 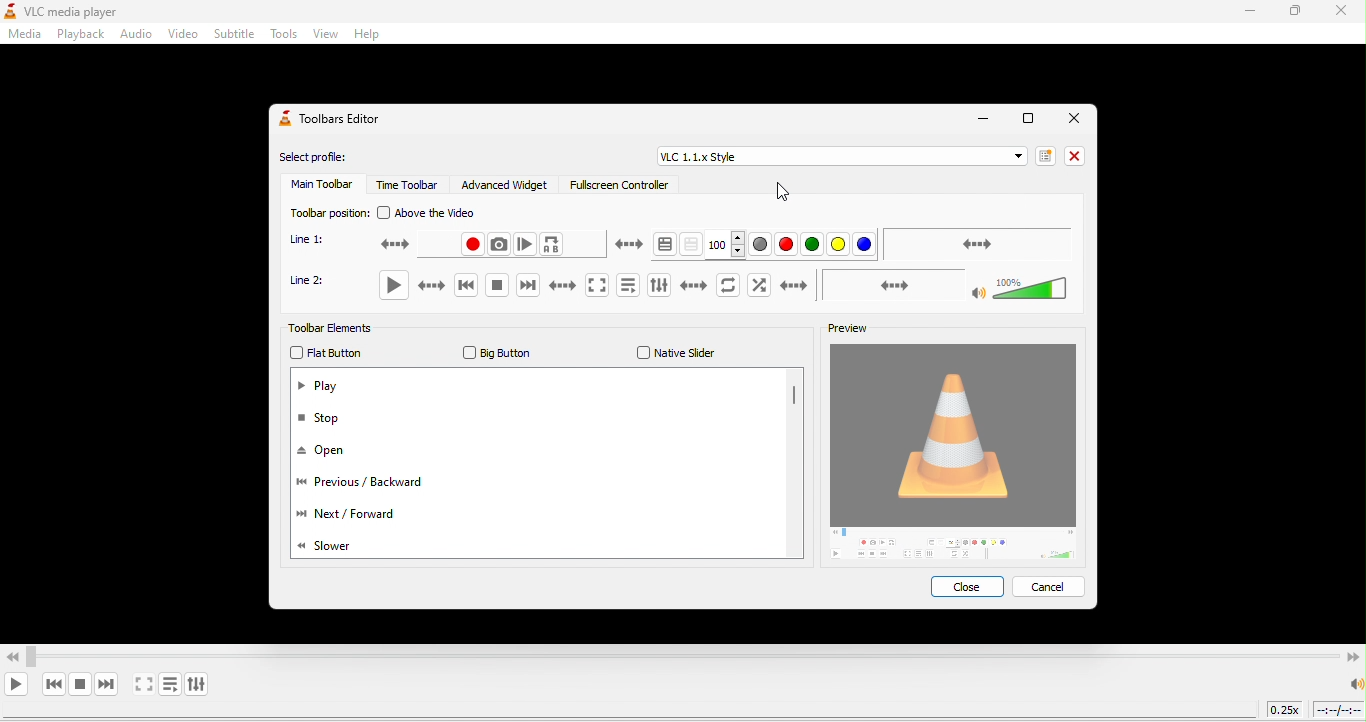 What do you see at coordinates (336, 545) in the screenshot?
I see `slower` at bounding box center [336, 545].